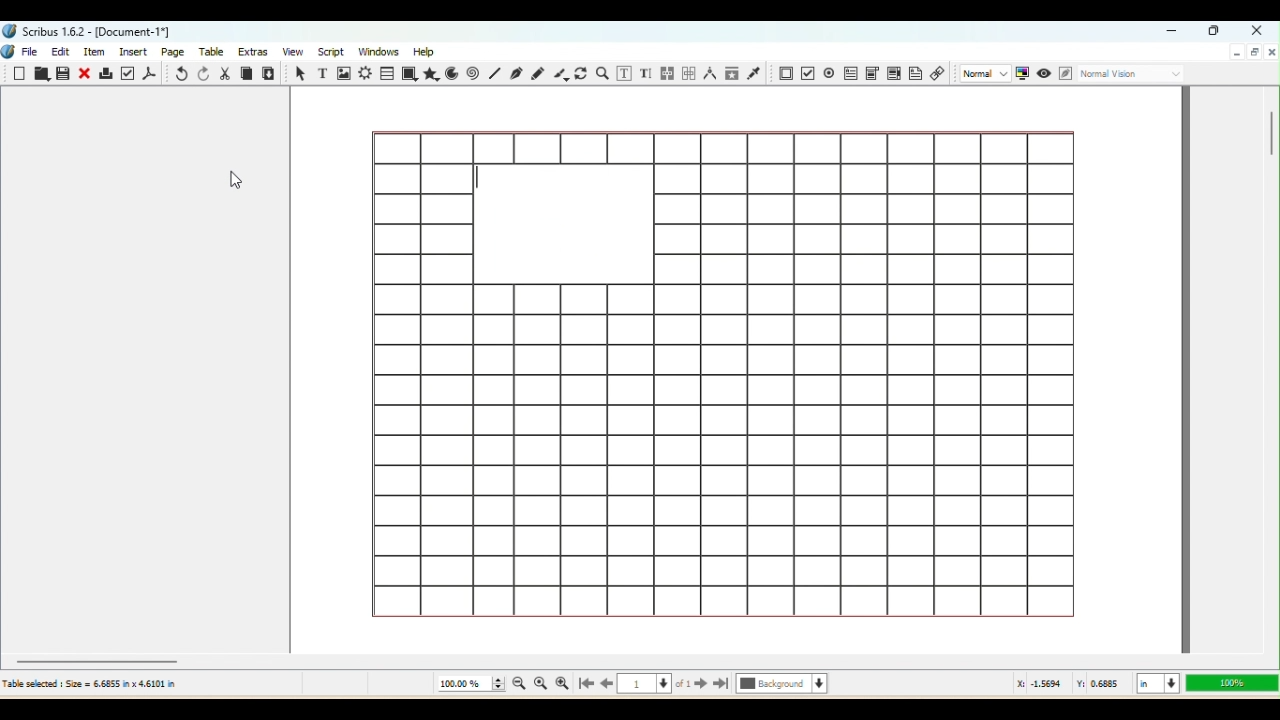 The image size is (1280, 720). What do you see at coordinates (298, 73) in the screenshot?
I see `Select item` at bounding box center [298, 73].